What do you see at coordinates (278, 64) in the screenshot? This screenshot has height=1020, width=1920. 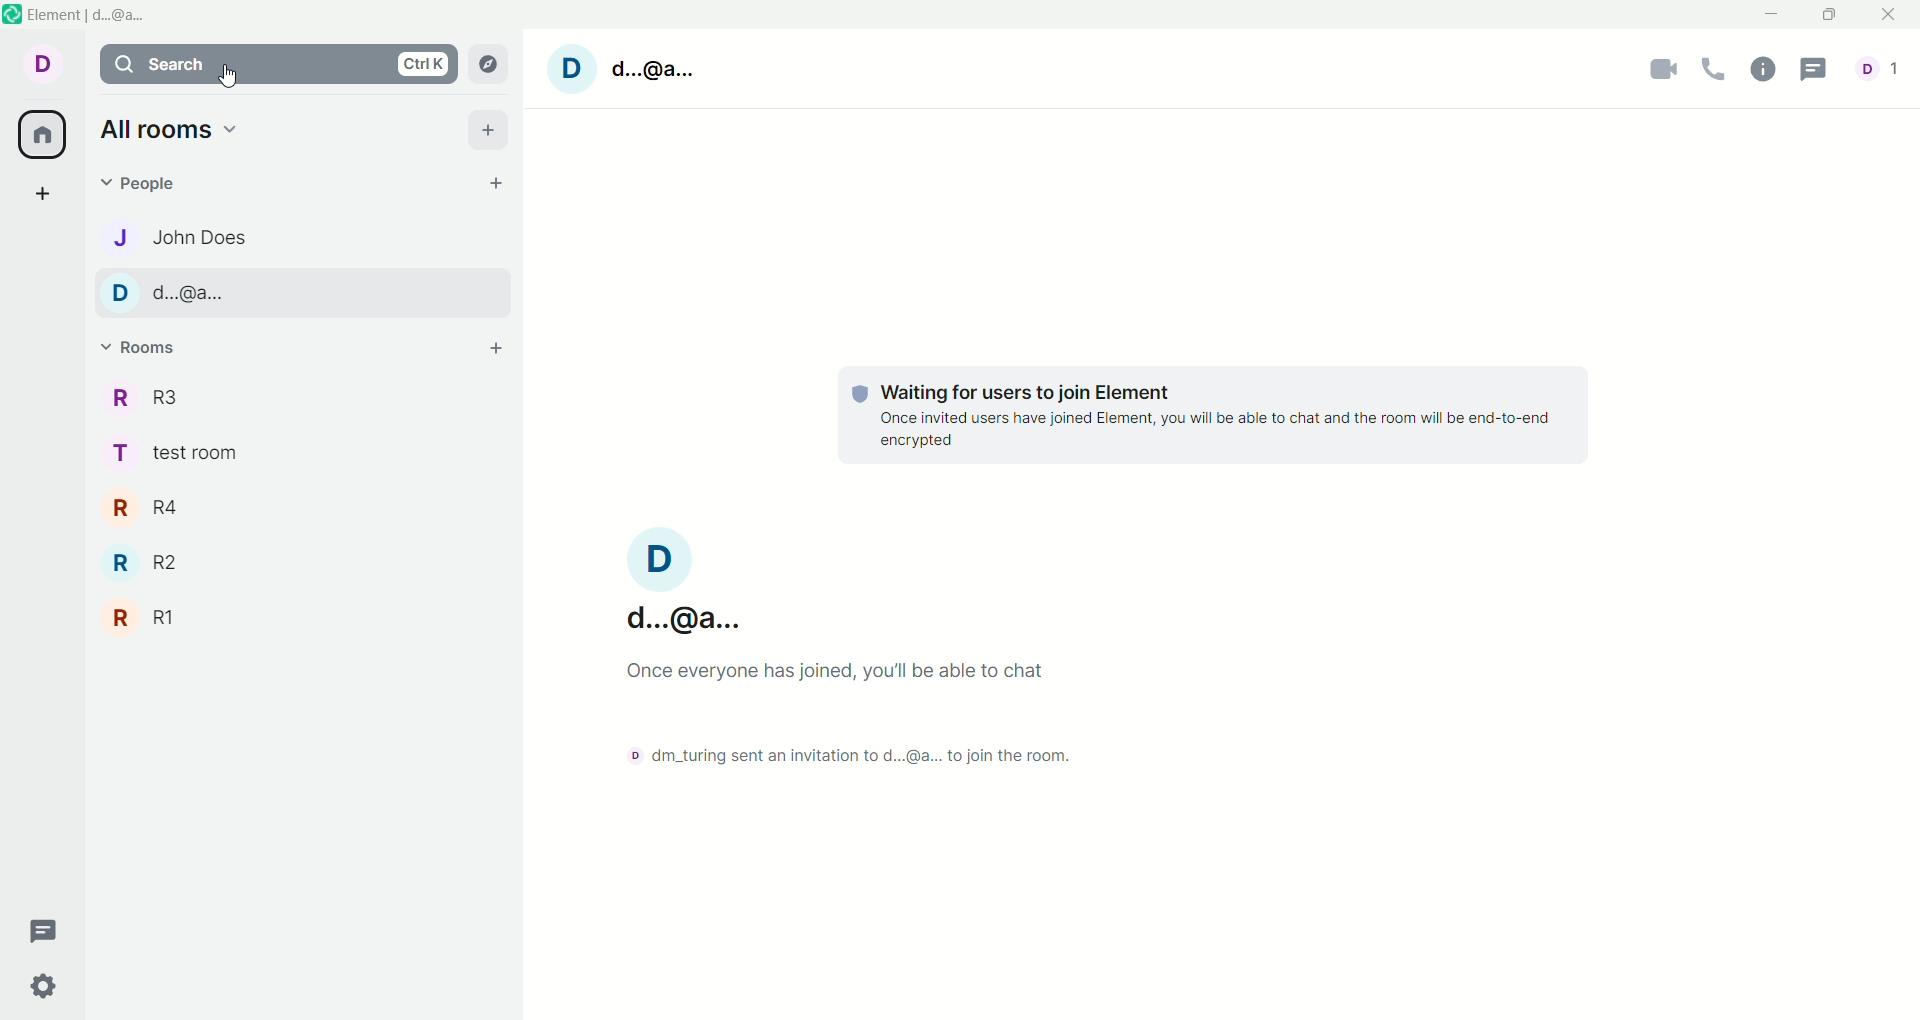 I see `search` at bounding box center [278, 64].